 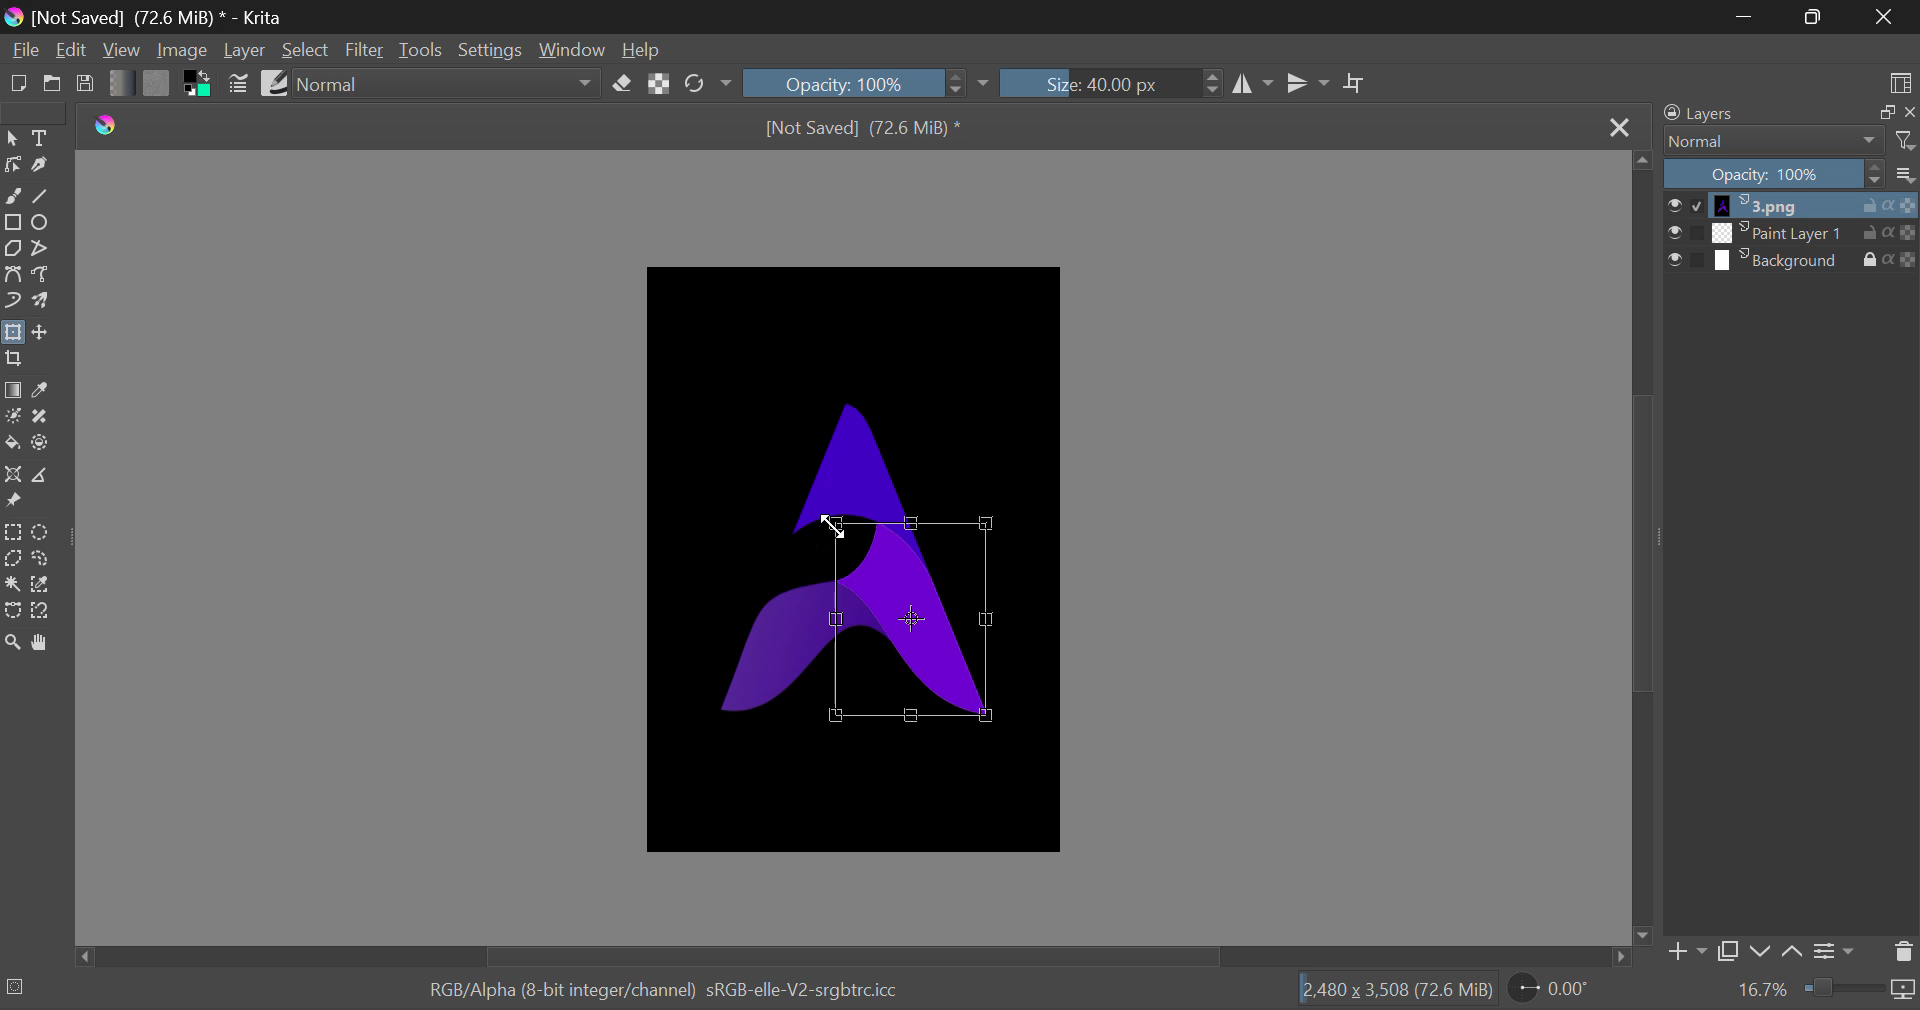 What do you see at coordinates (17, 19) in the screenshot?
I see `logo` at bounding box center [17, 19].